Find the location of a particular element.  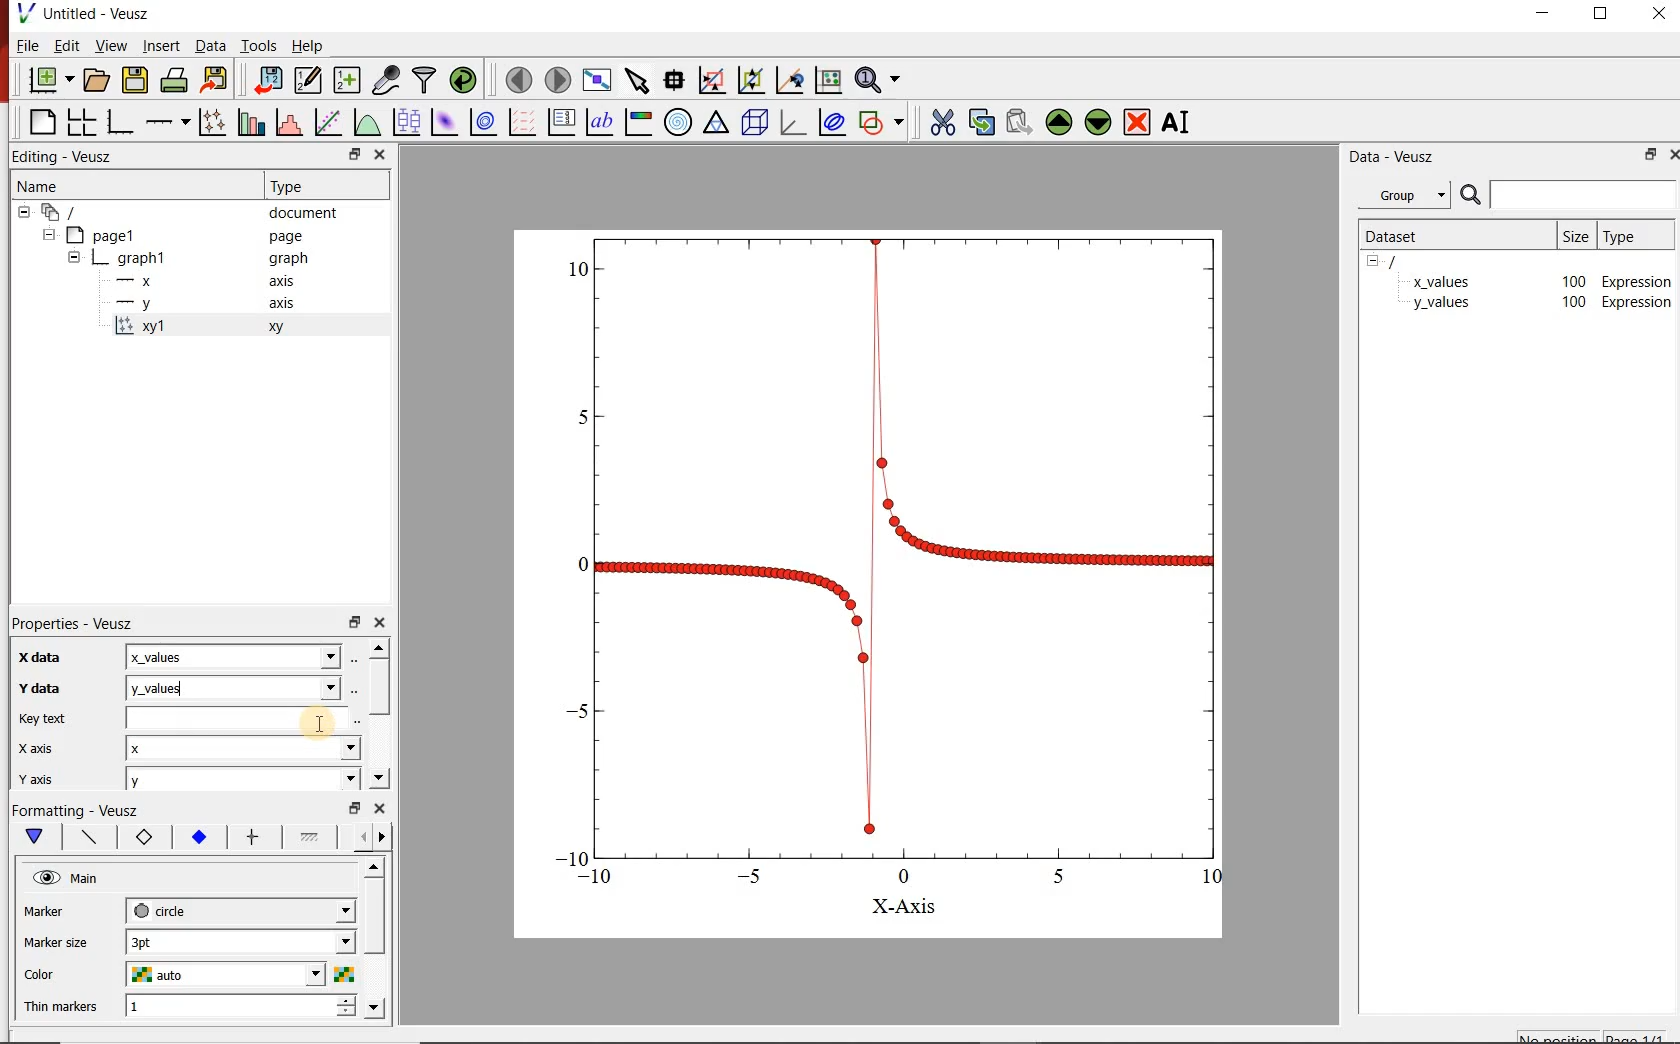

close is located at coordinates (381, 154).